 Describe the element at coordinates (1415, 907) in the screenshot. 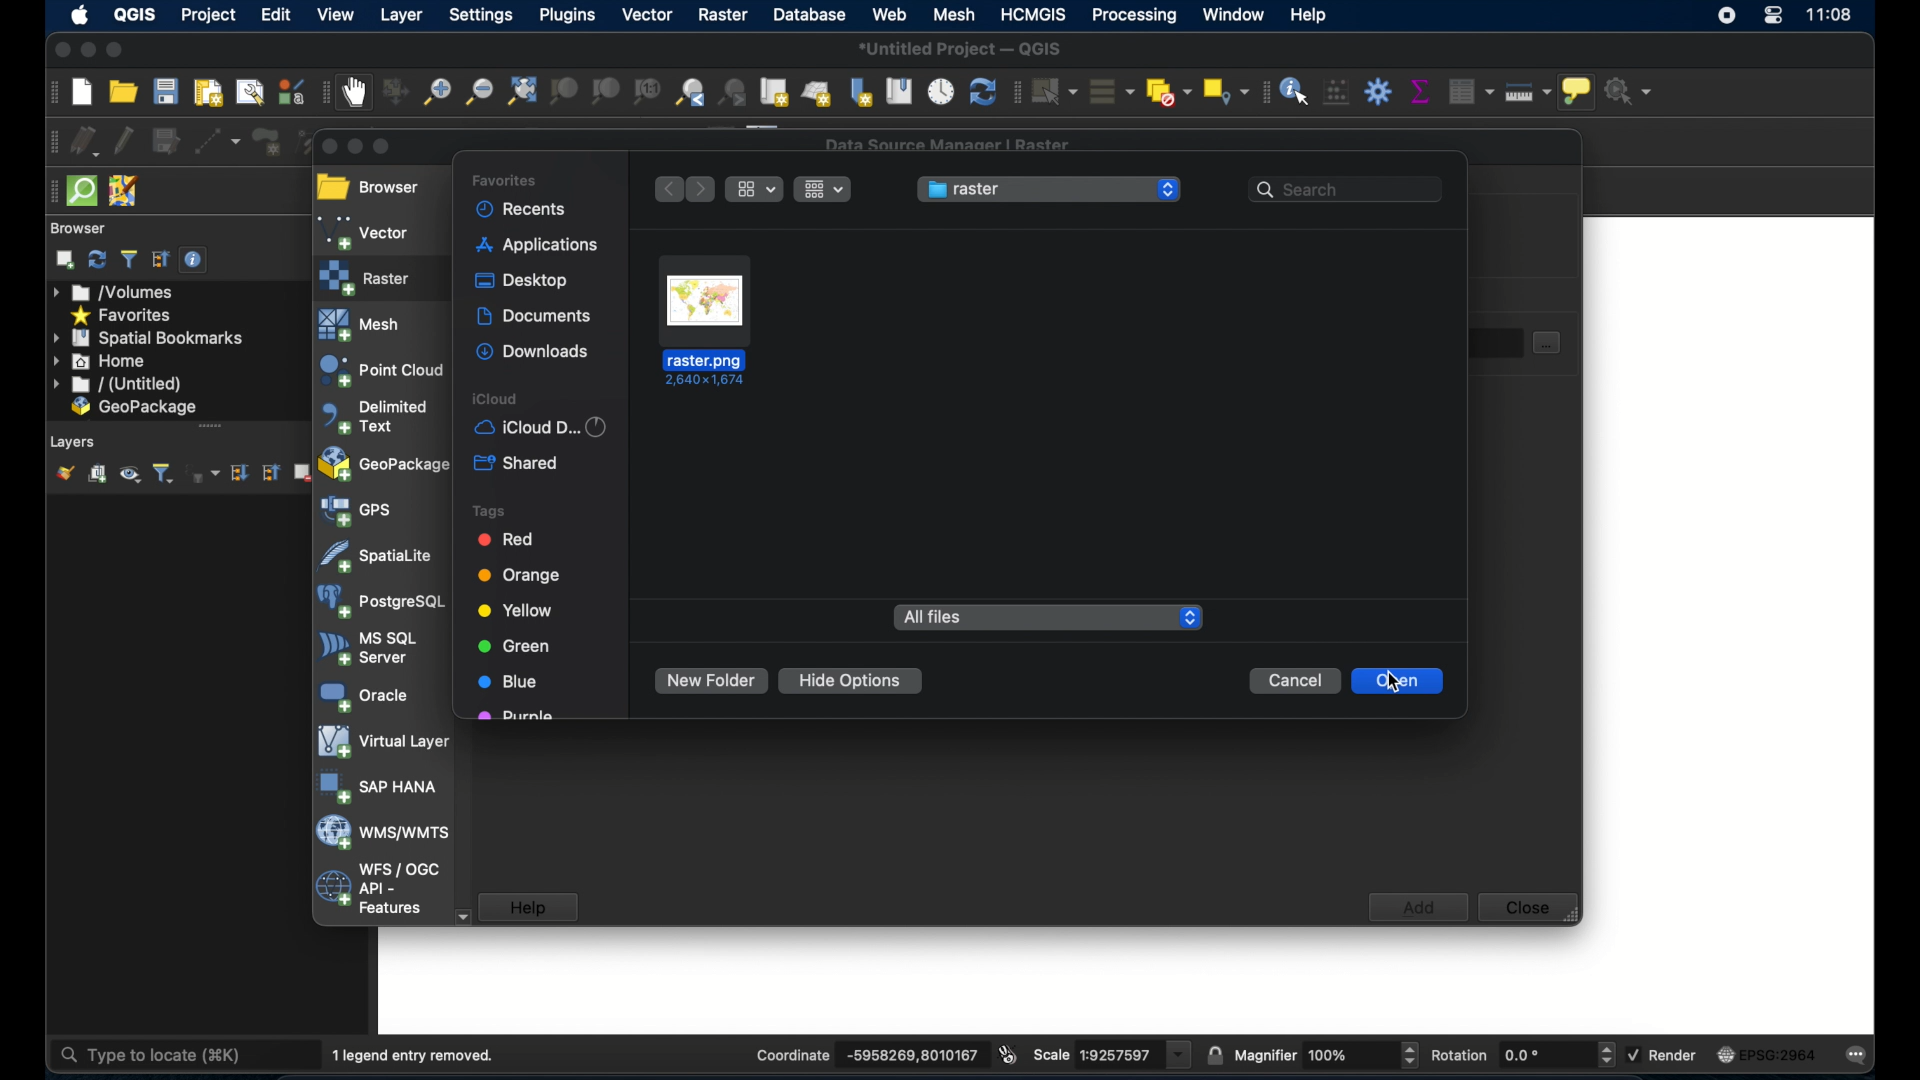

I see `add` at that location.